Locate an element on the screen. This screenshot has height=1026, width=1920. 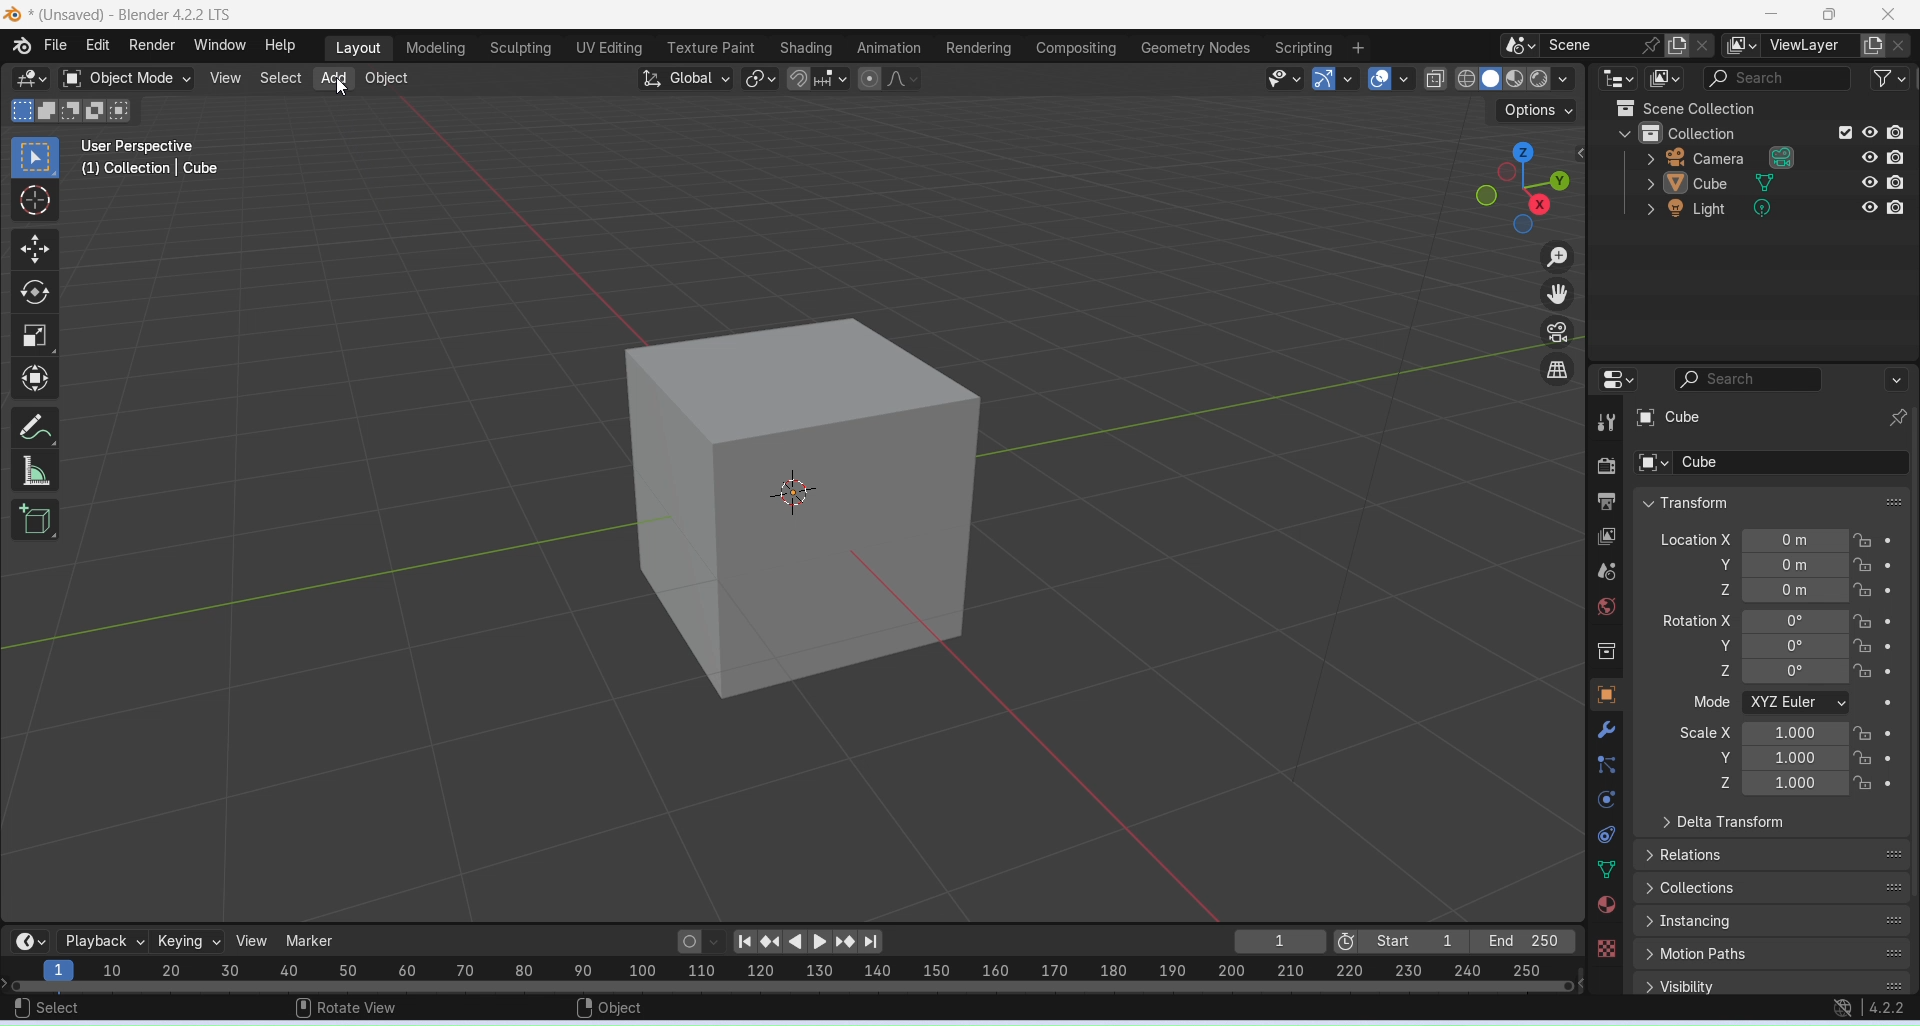
Output is located at coordinates (1604, 502).